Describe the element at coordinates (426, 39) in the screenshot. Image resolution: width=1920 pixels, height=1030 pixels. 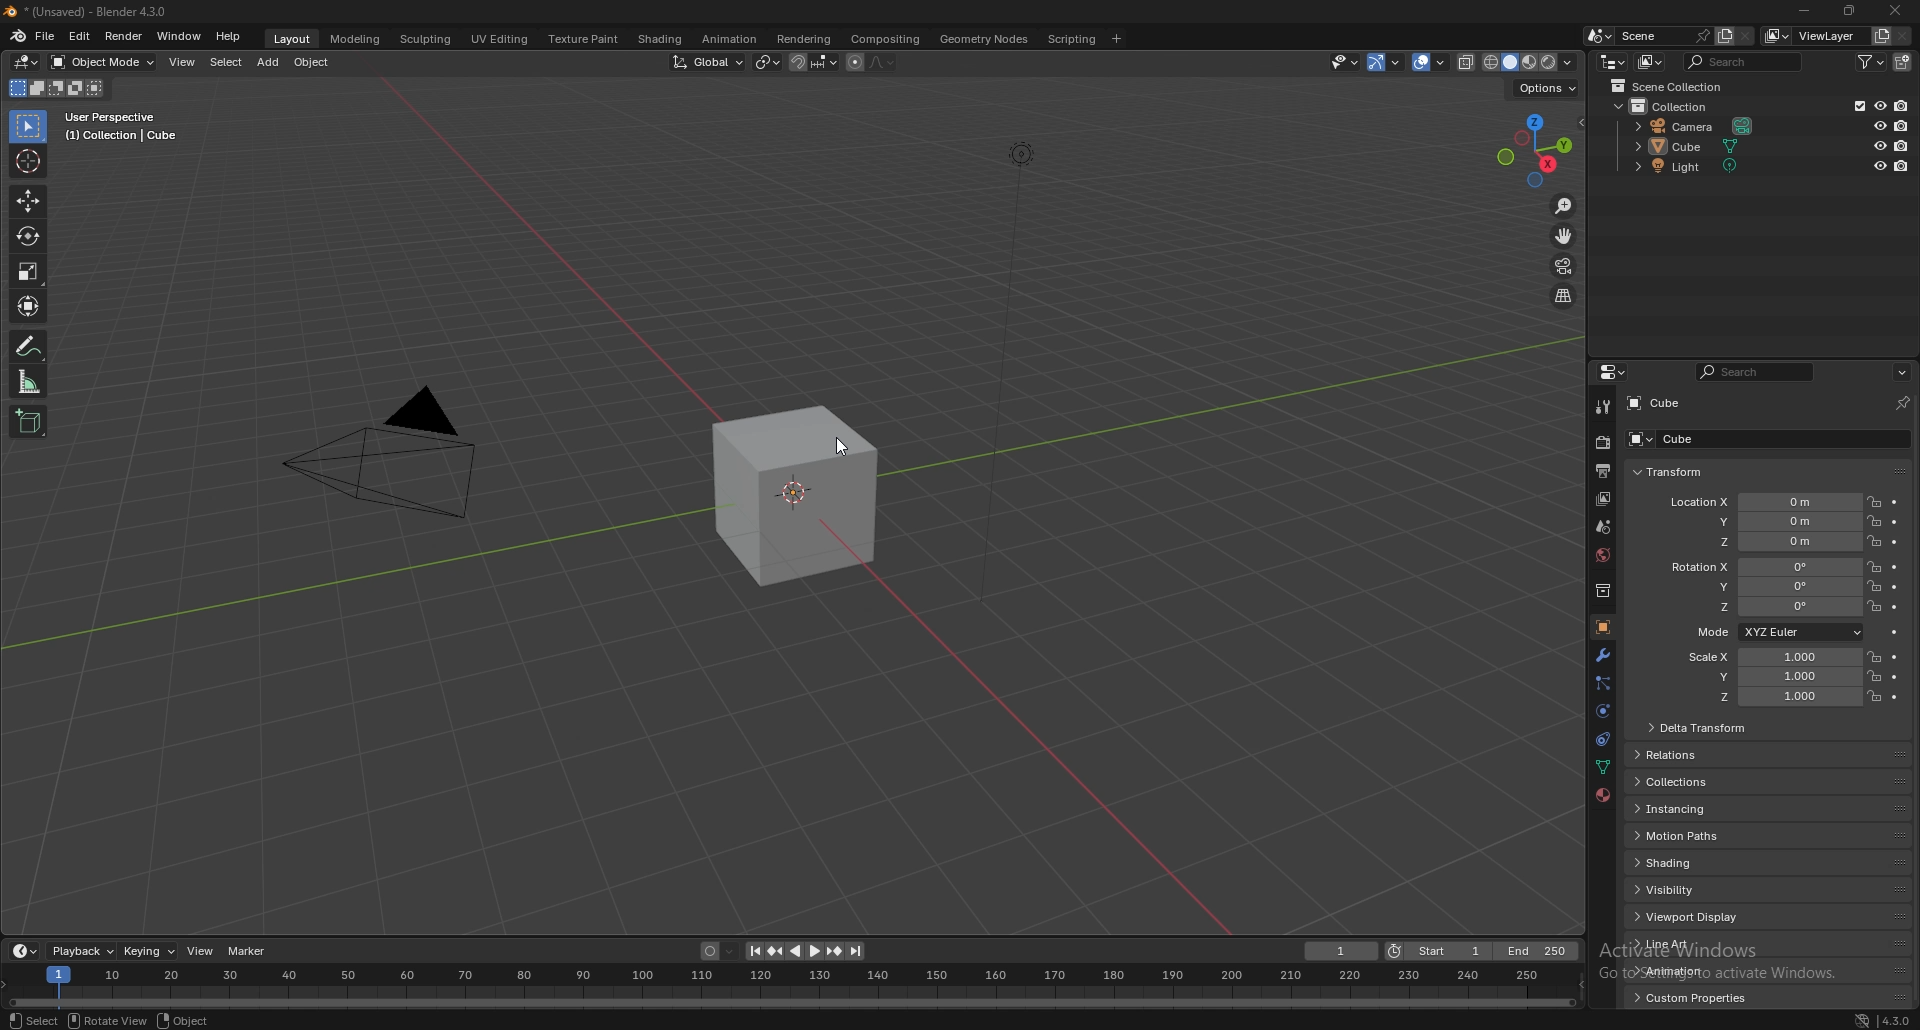
I see `sculpting` at that location.